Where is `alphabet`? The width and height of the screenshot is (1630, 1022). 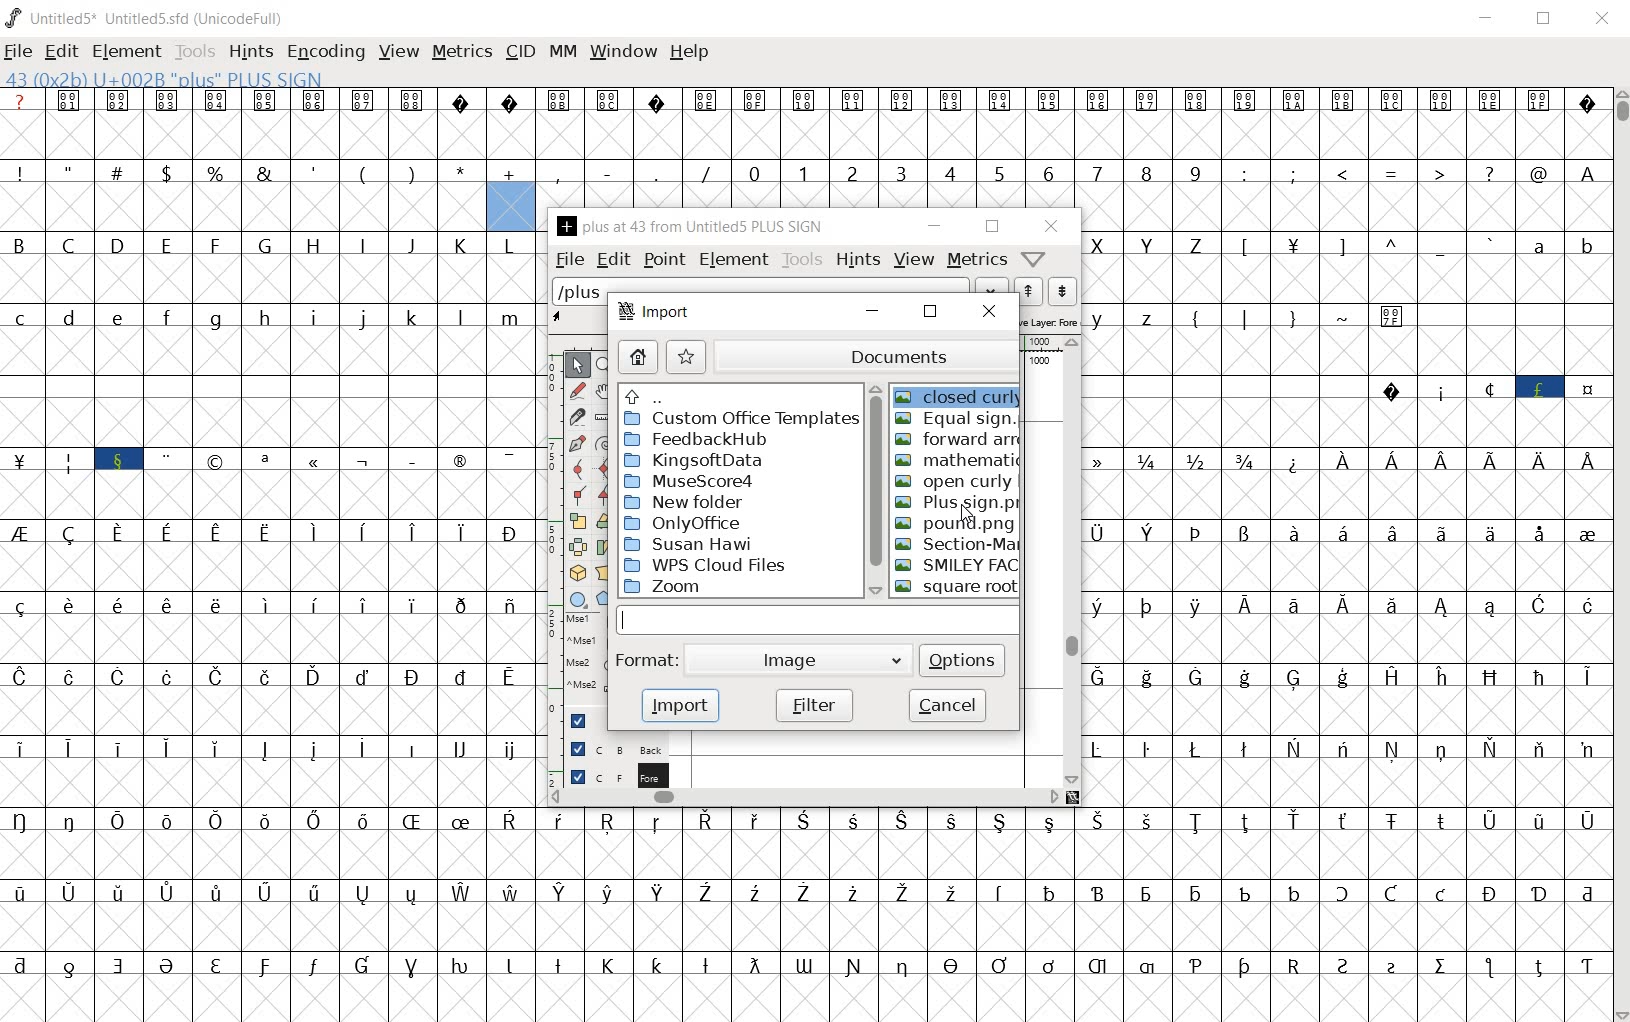
alphabet is located at coordinates (1563, 267).